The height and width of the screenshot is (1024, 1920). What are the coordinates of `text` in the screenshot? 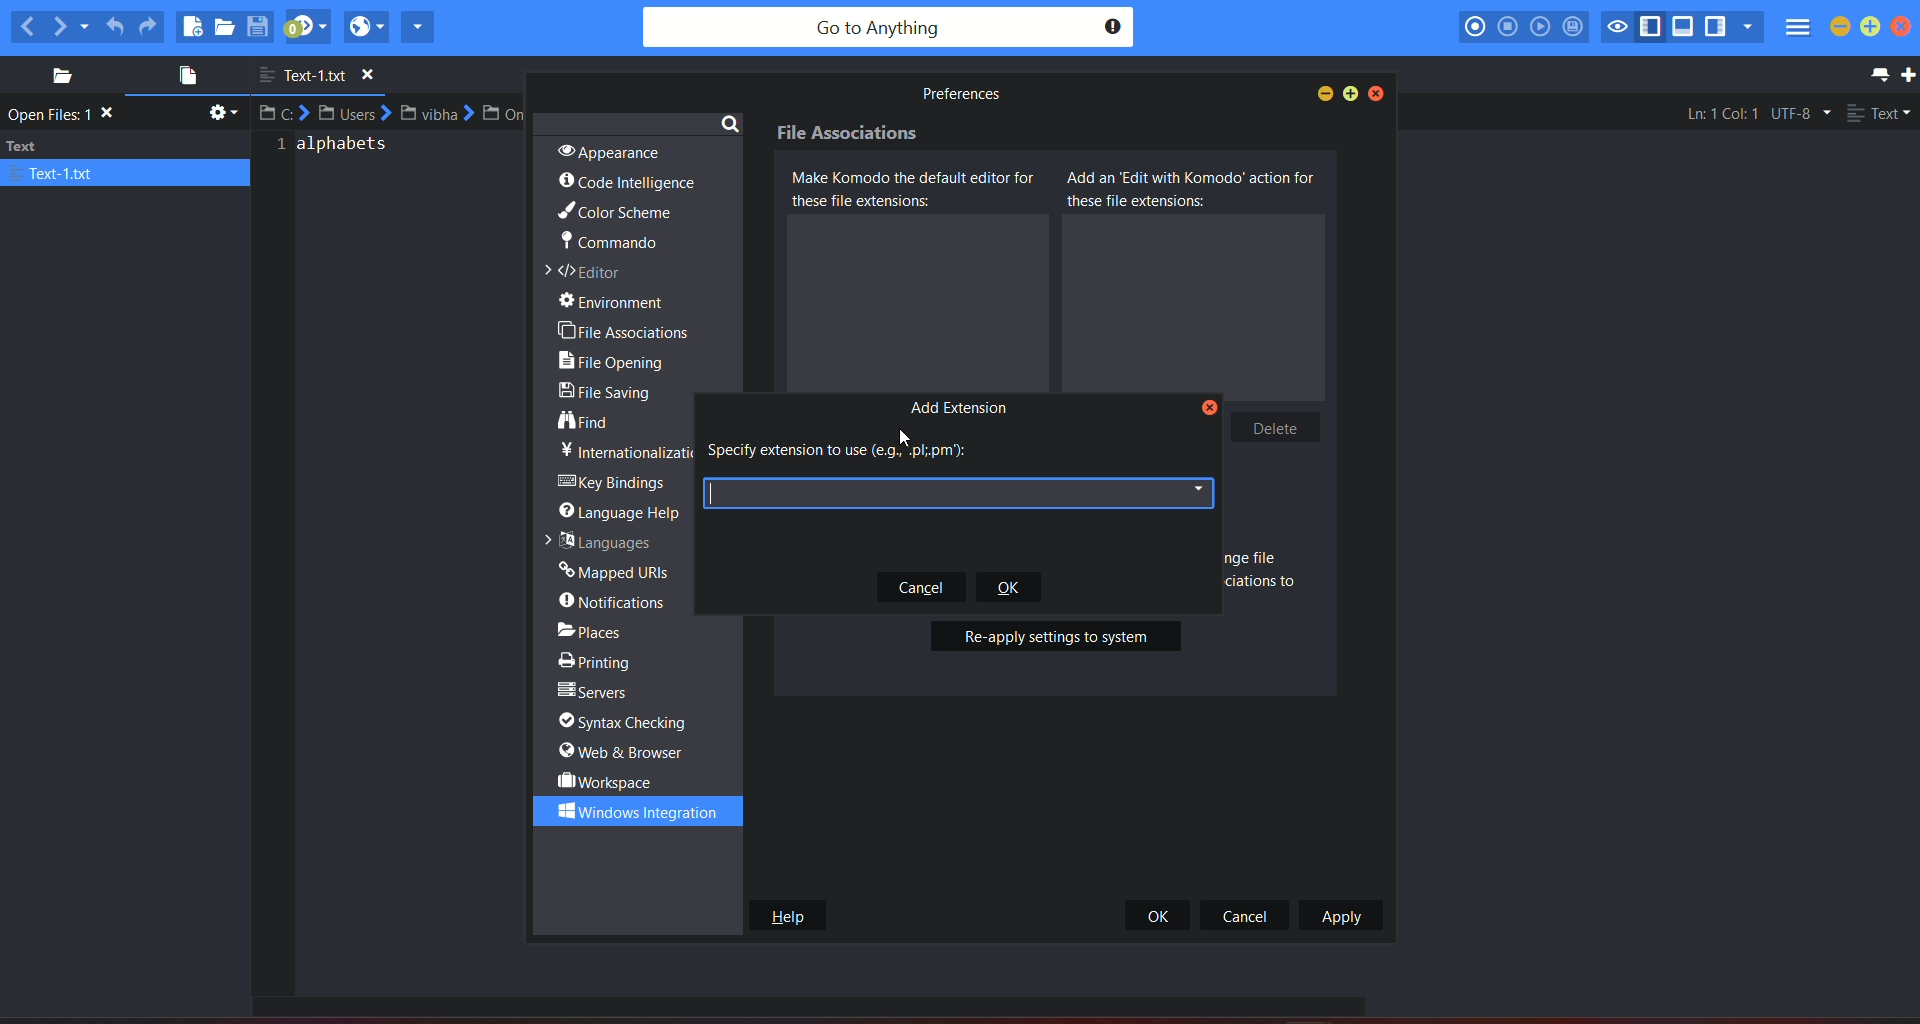 It's located at (850, 451).